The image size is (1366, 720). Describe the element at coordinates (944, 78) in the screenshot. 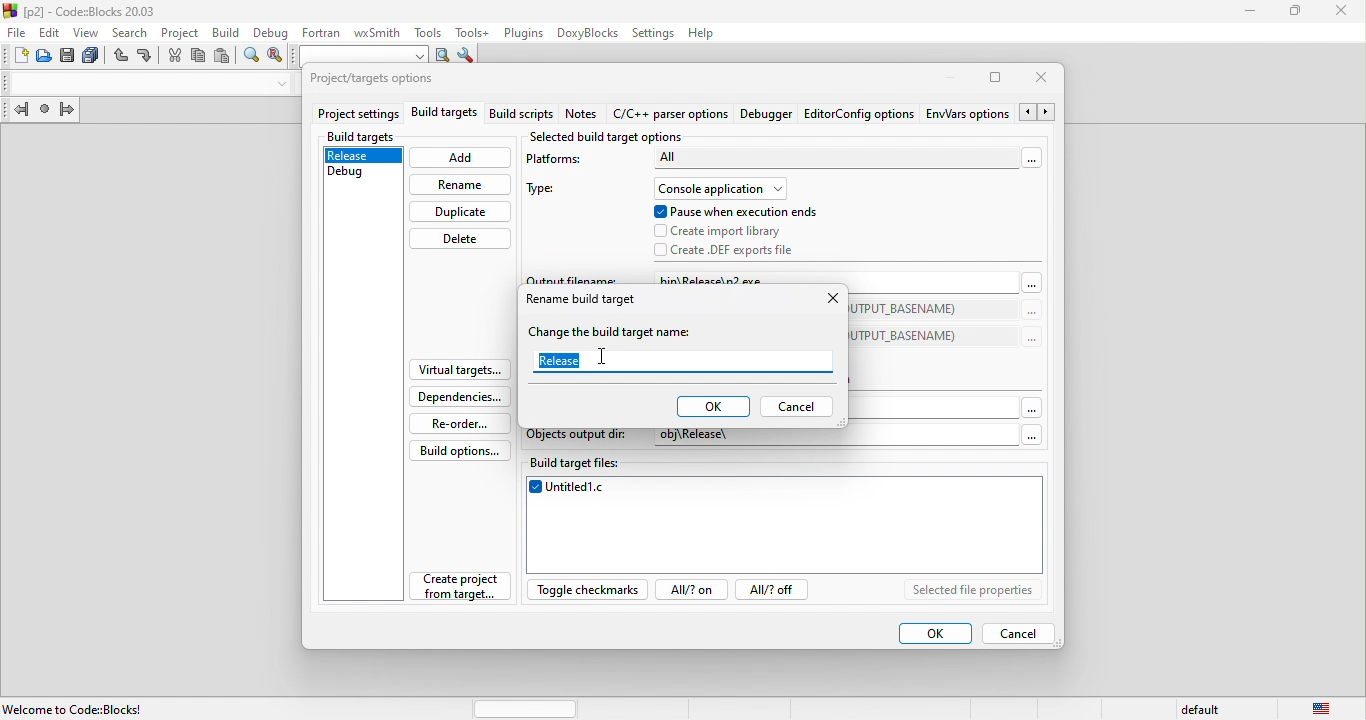

I see `minimize` at that location.